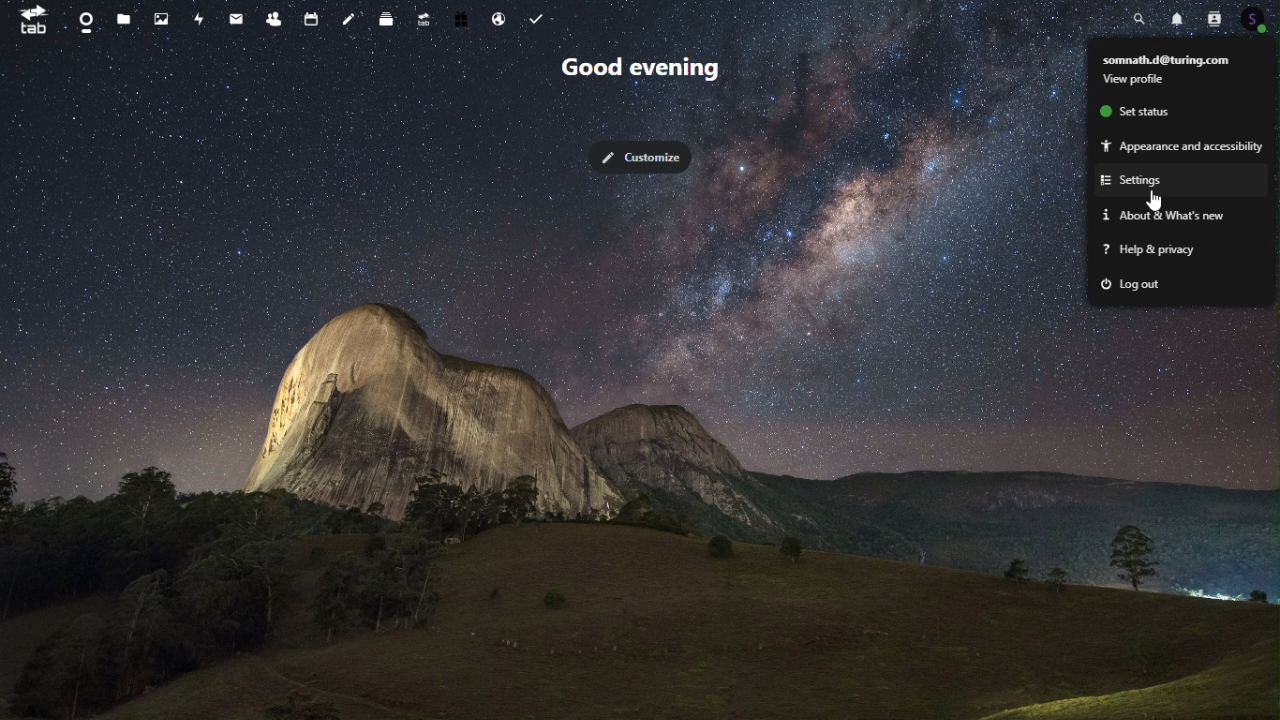 This screenshot has width=1280, height=720. I want to click on email, so click(234, 17).